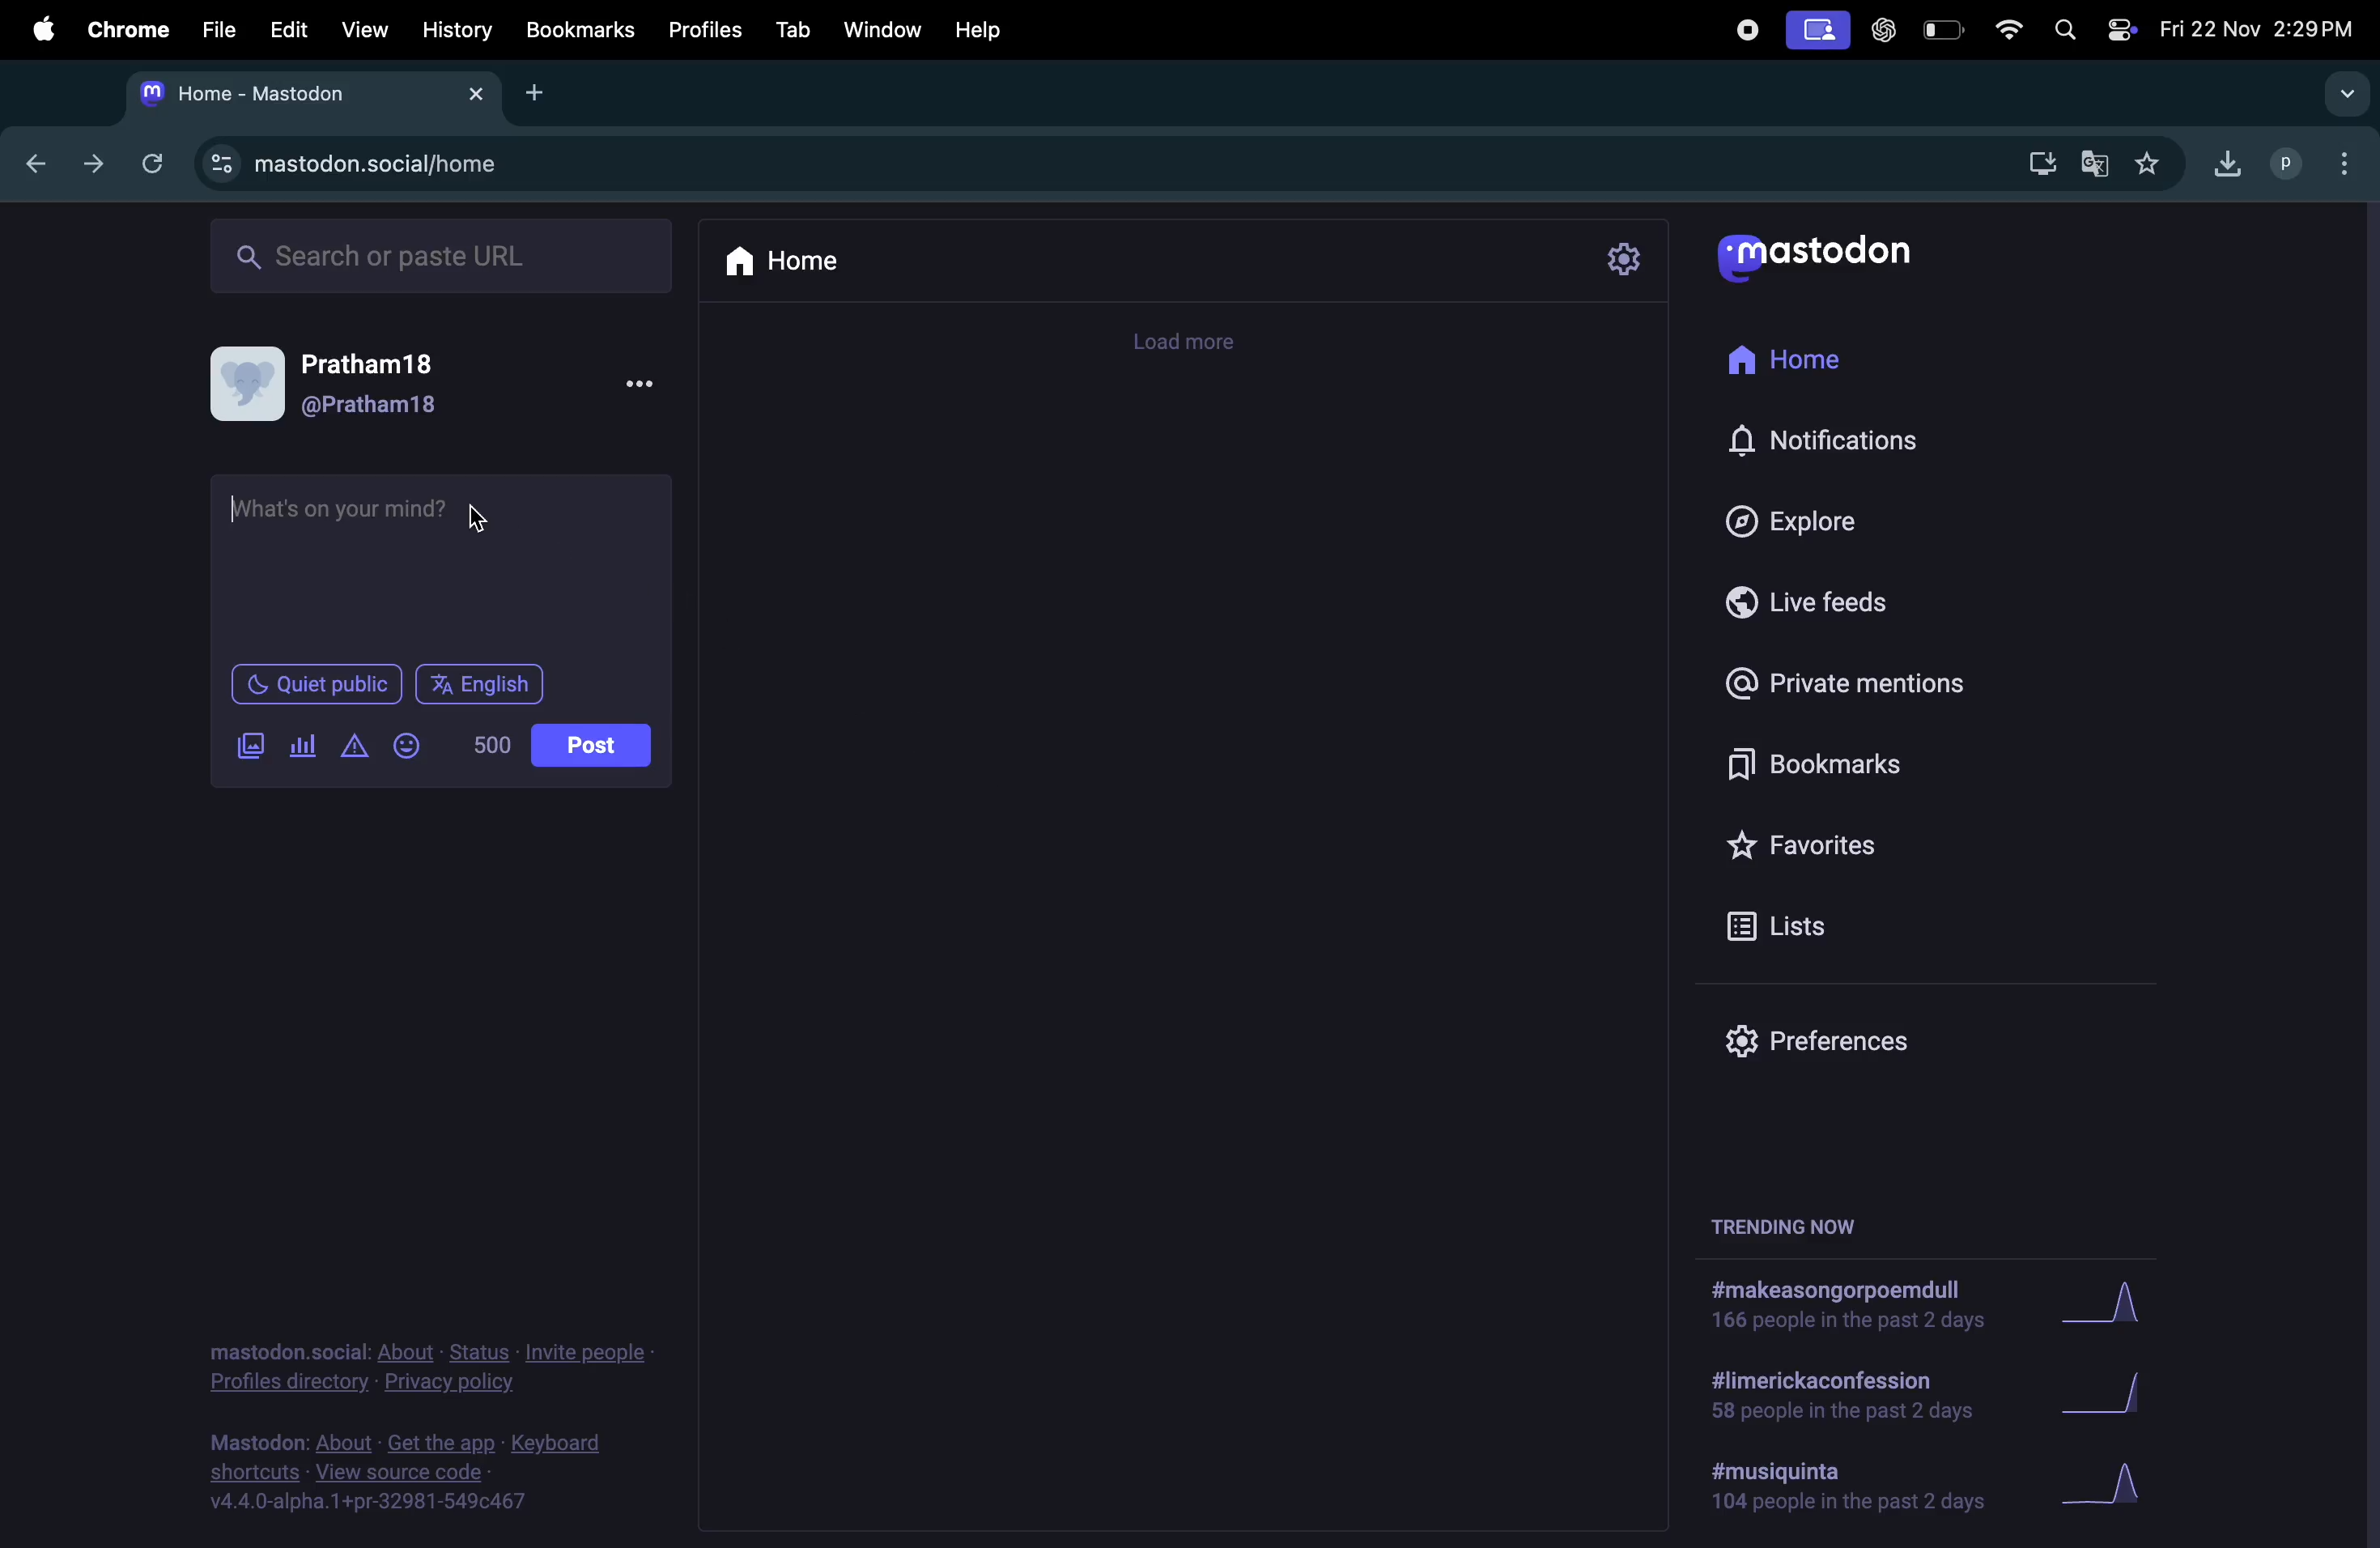 Image resolution: width=2380 pixels, height=1548 pixels. What do you see at coordinates (457, 28) in the screenshot?
I see `history` at bounding box center [457, 28].